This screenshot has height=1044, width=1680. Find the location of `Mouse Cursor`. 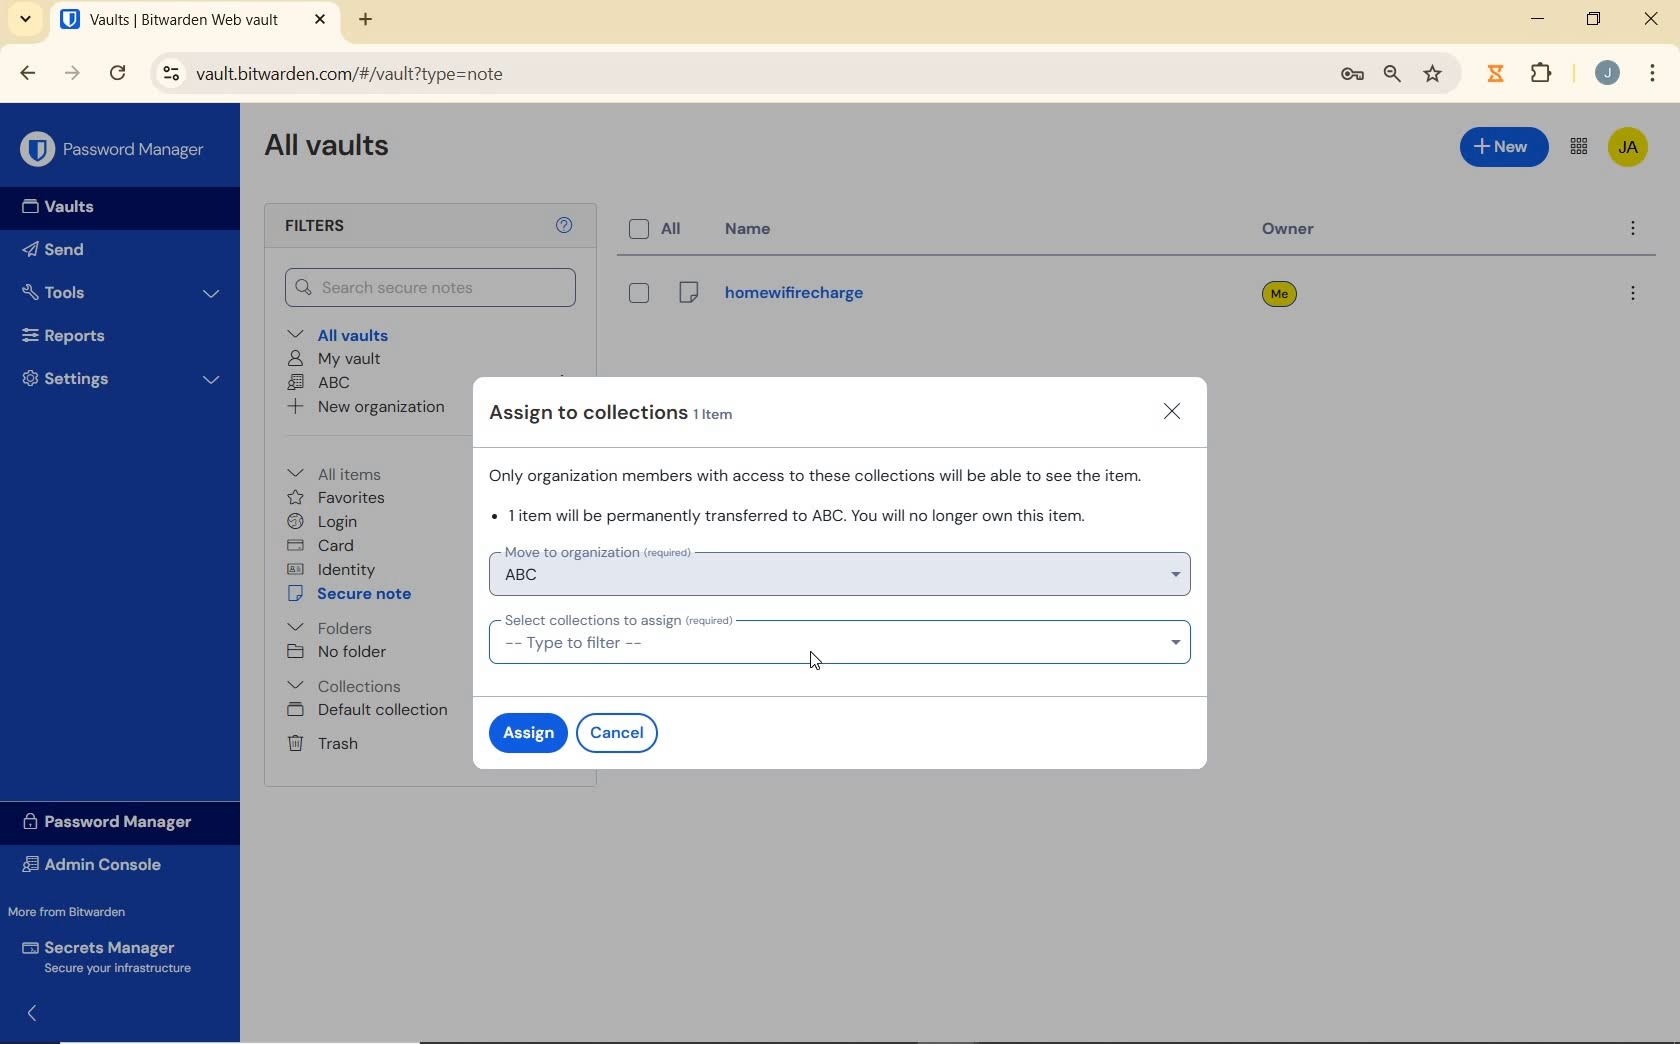

Mouse Cursor is located at coordinates (814, 660).